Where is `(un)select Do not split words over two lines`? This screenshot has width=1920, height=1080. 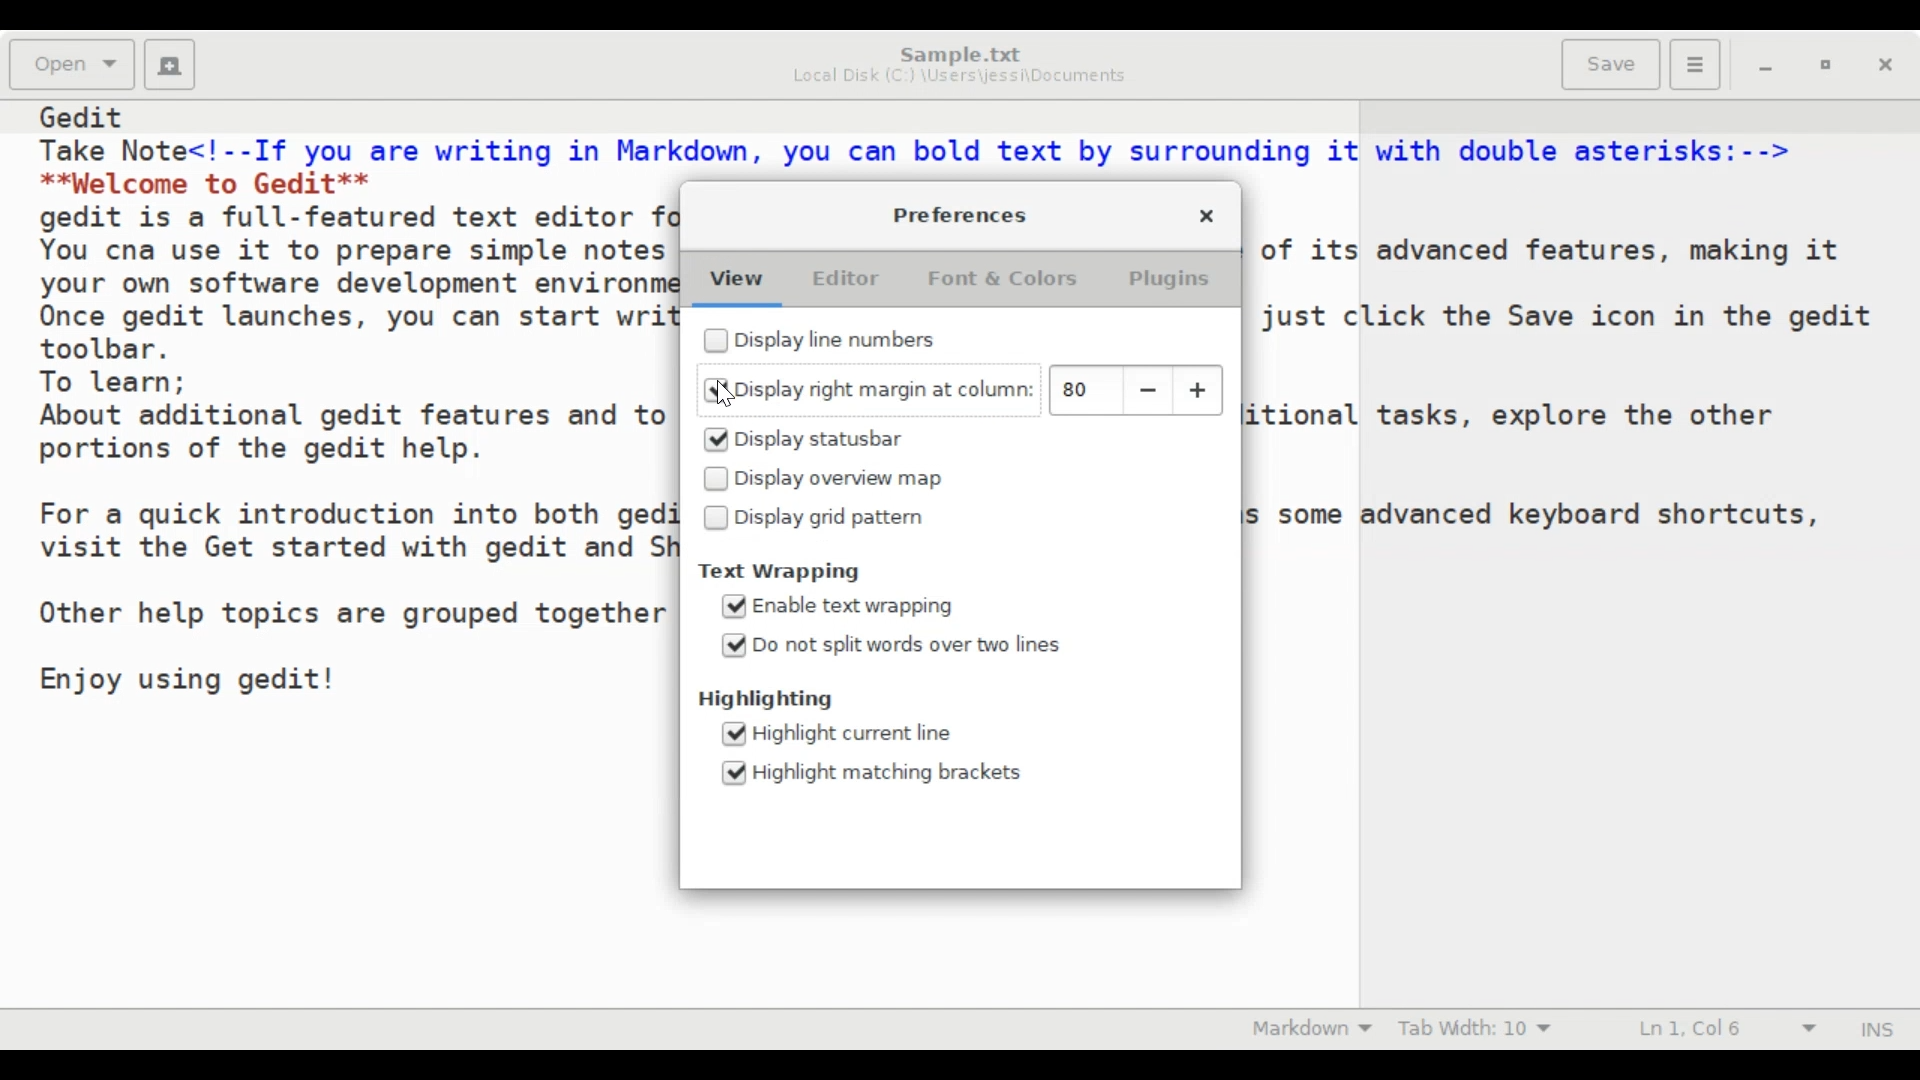
(un)select Do not split words over two lines is located at coordinates (890, 644).